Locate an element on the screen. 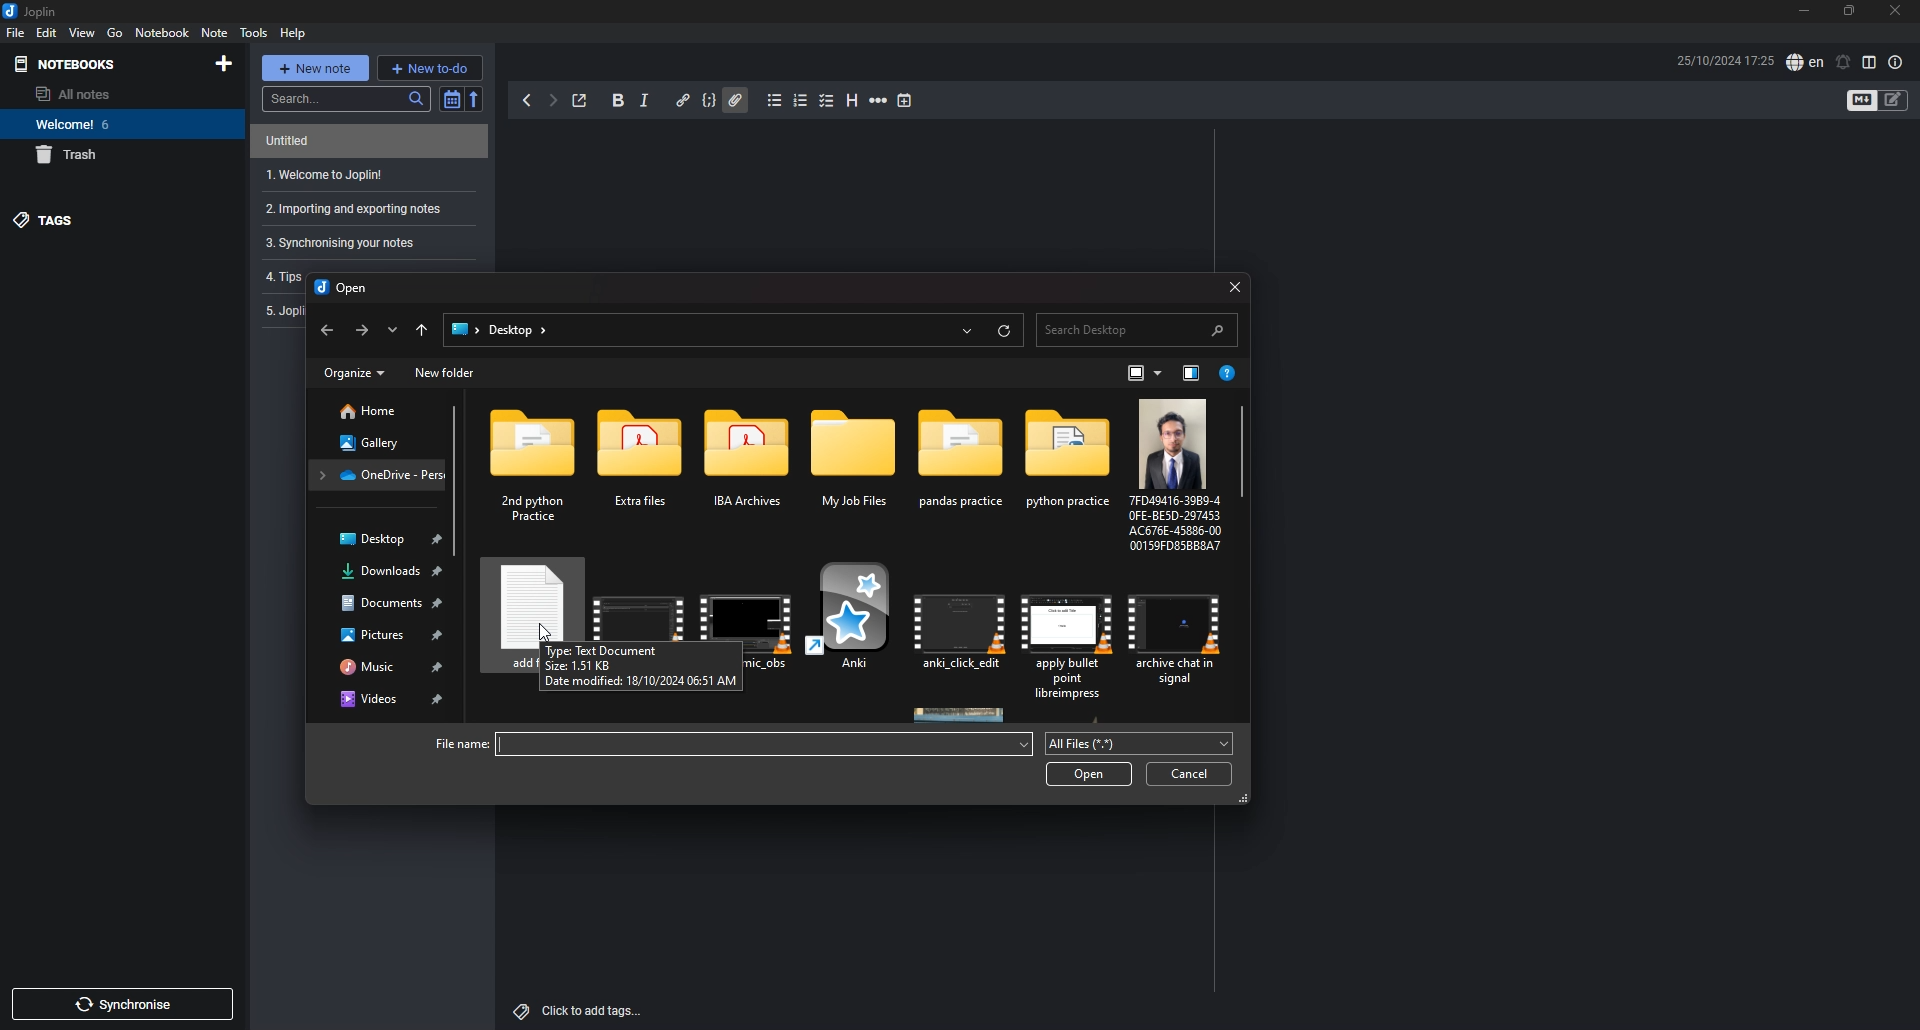 The image size is (1920, 1030). notebooks is located at coordinates (98, 64).